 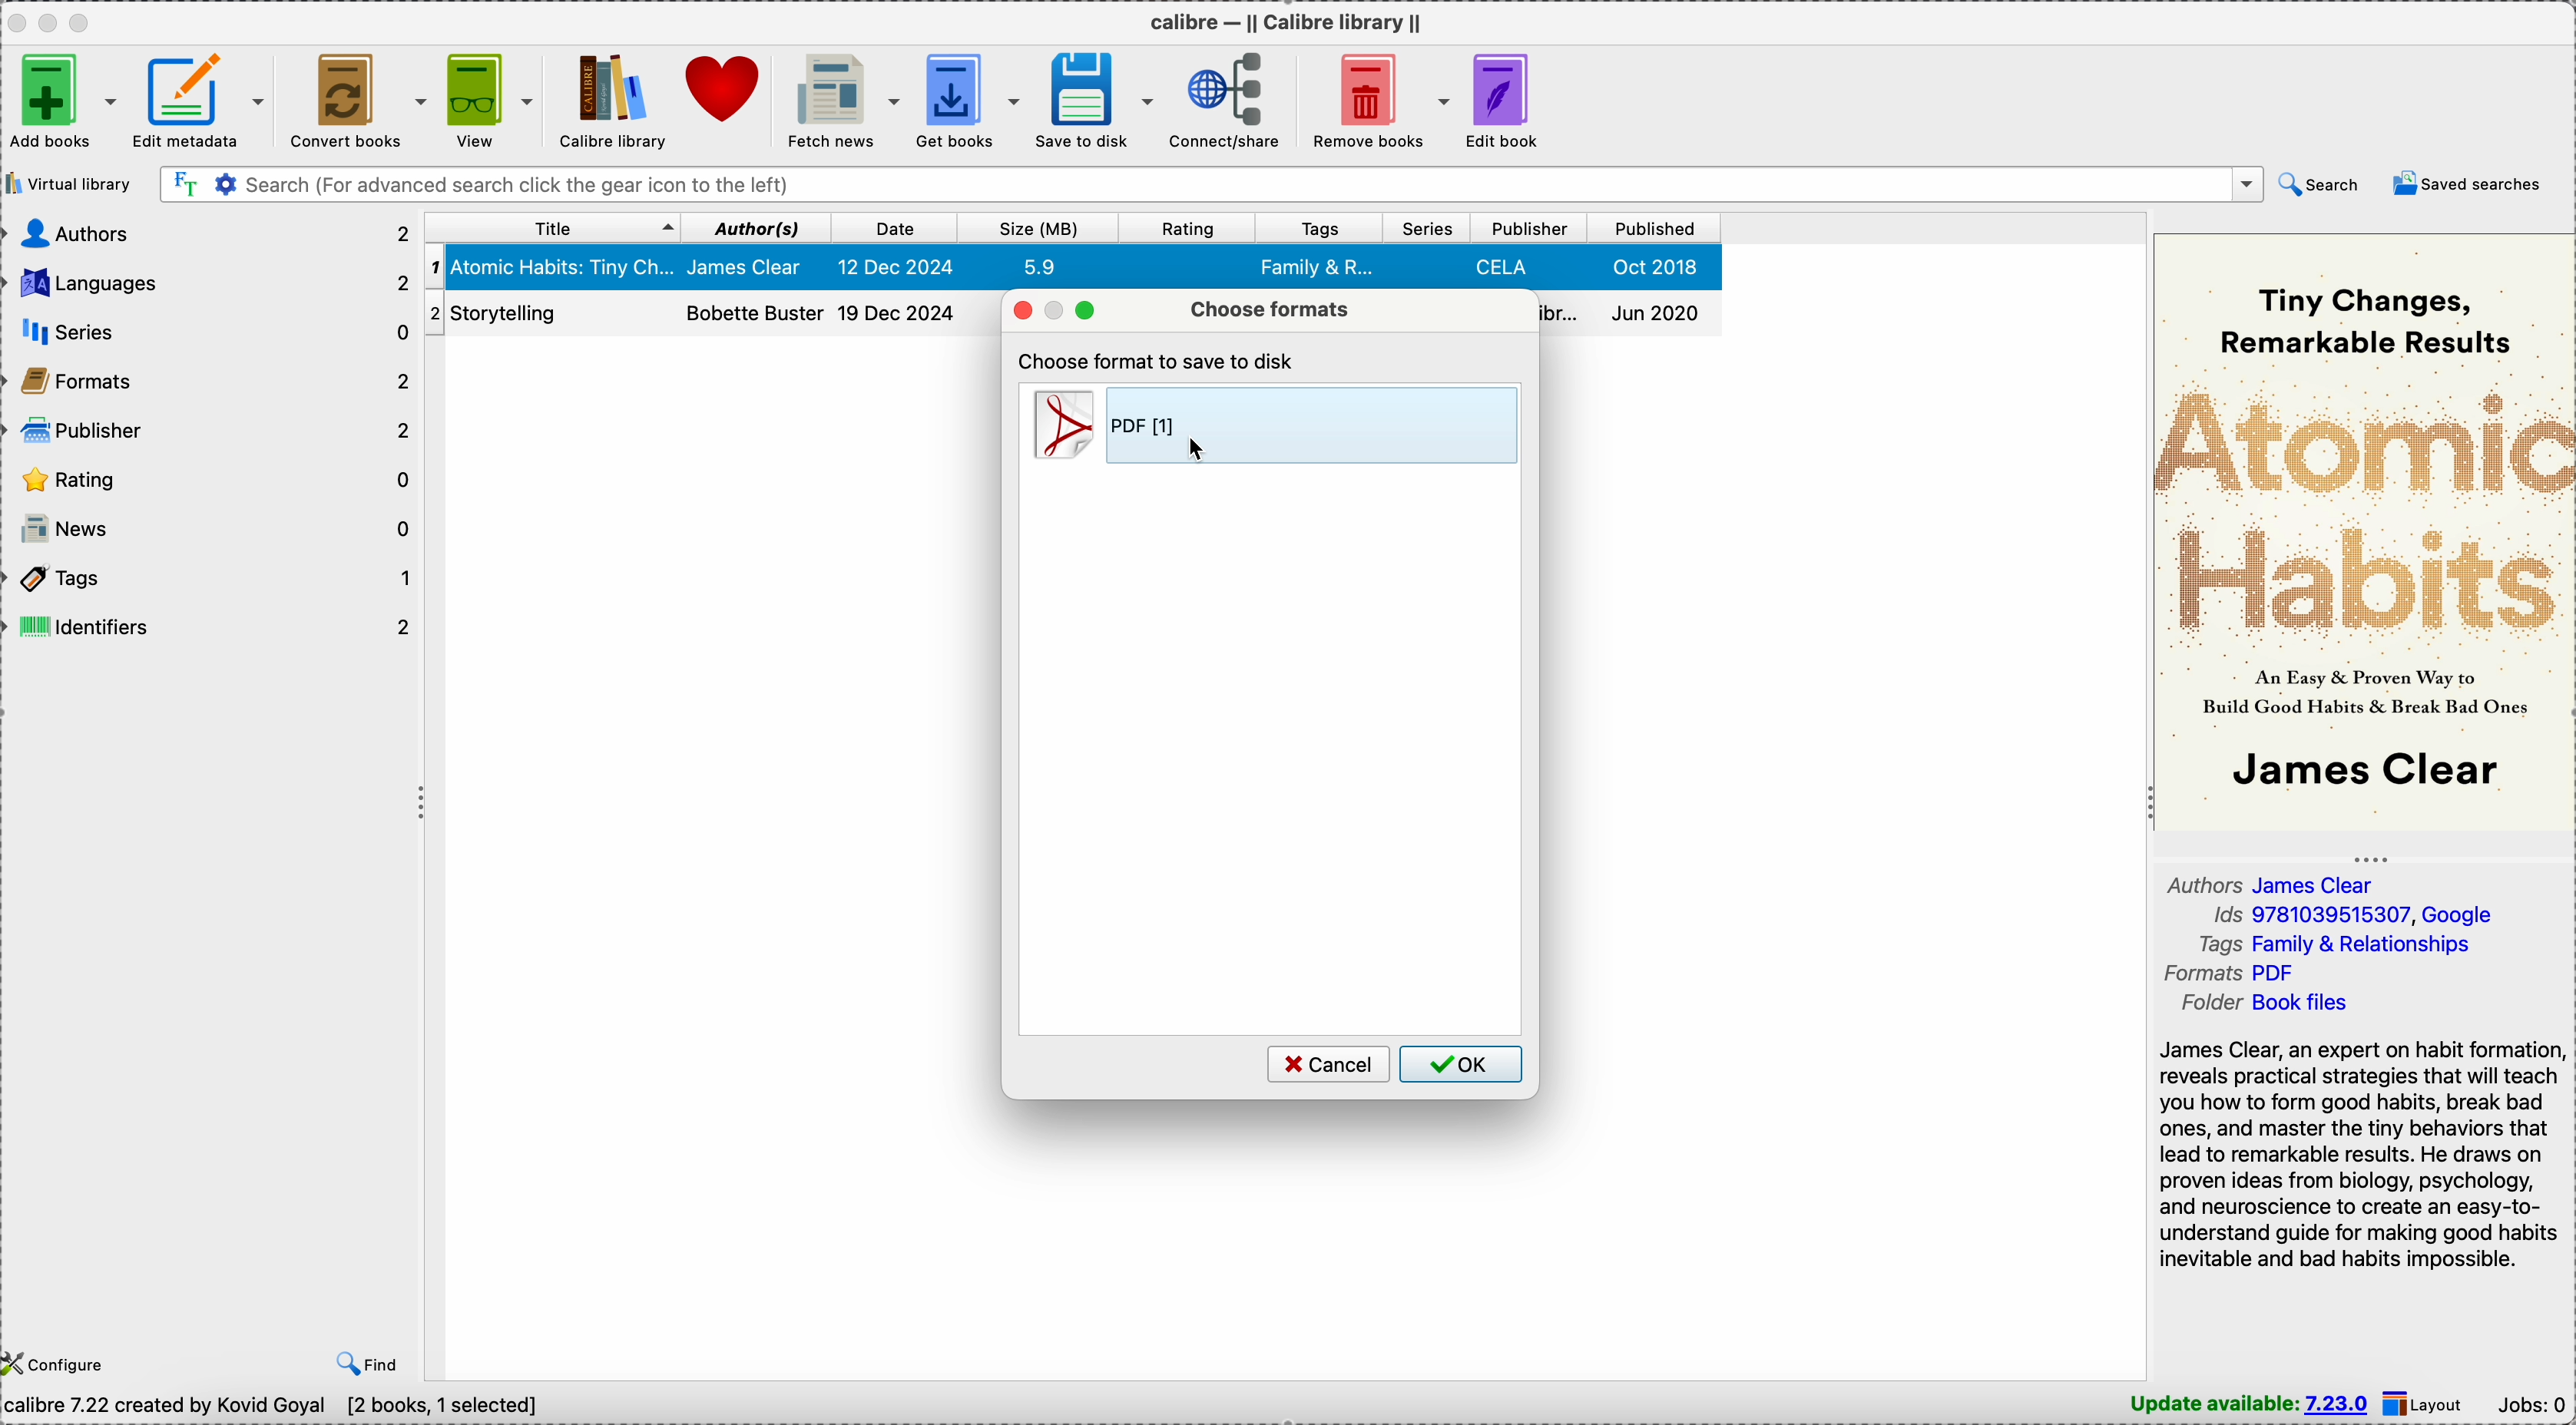 I want to click on authors, so click(x=209, y=231).